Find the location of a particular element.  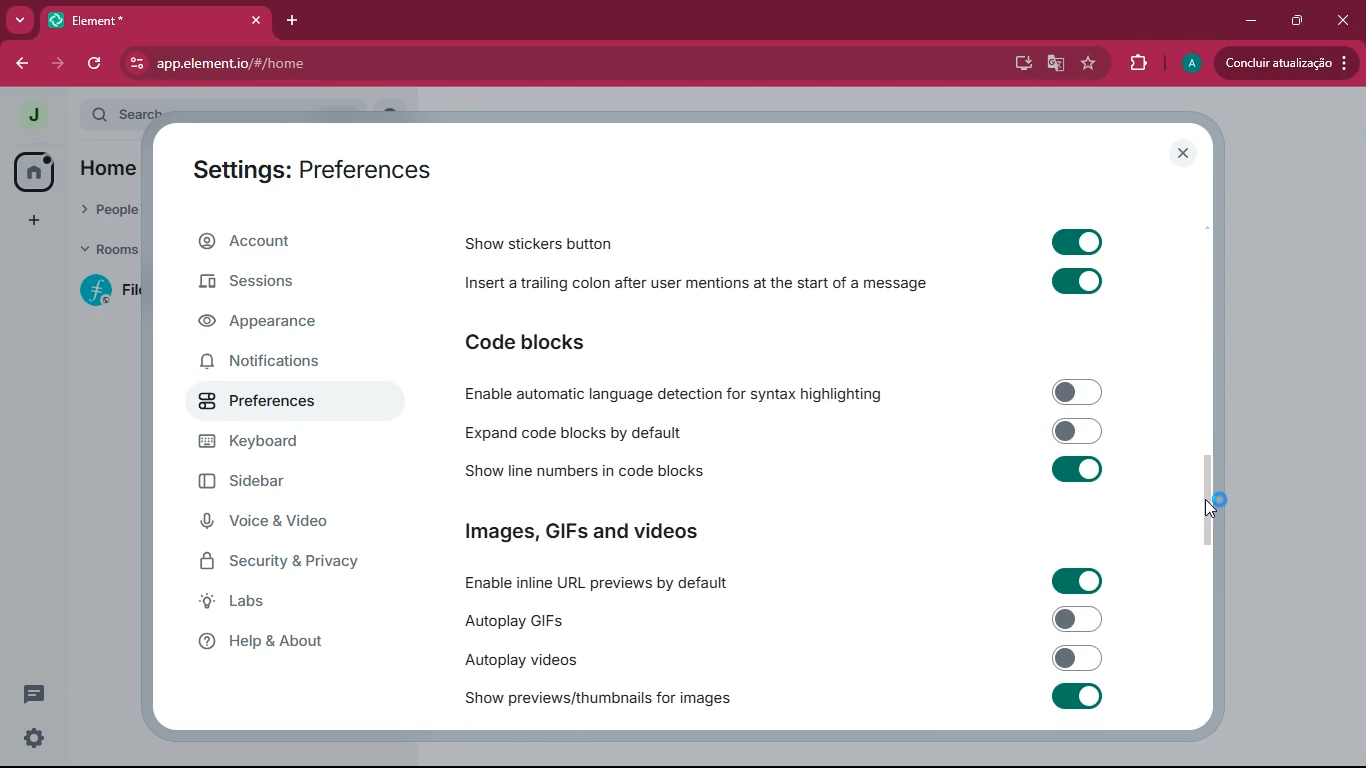

Show stickers button is located at coordinates (533, 245).